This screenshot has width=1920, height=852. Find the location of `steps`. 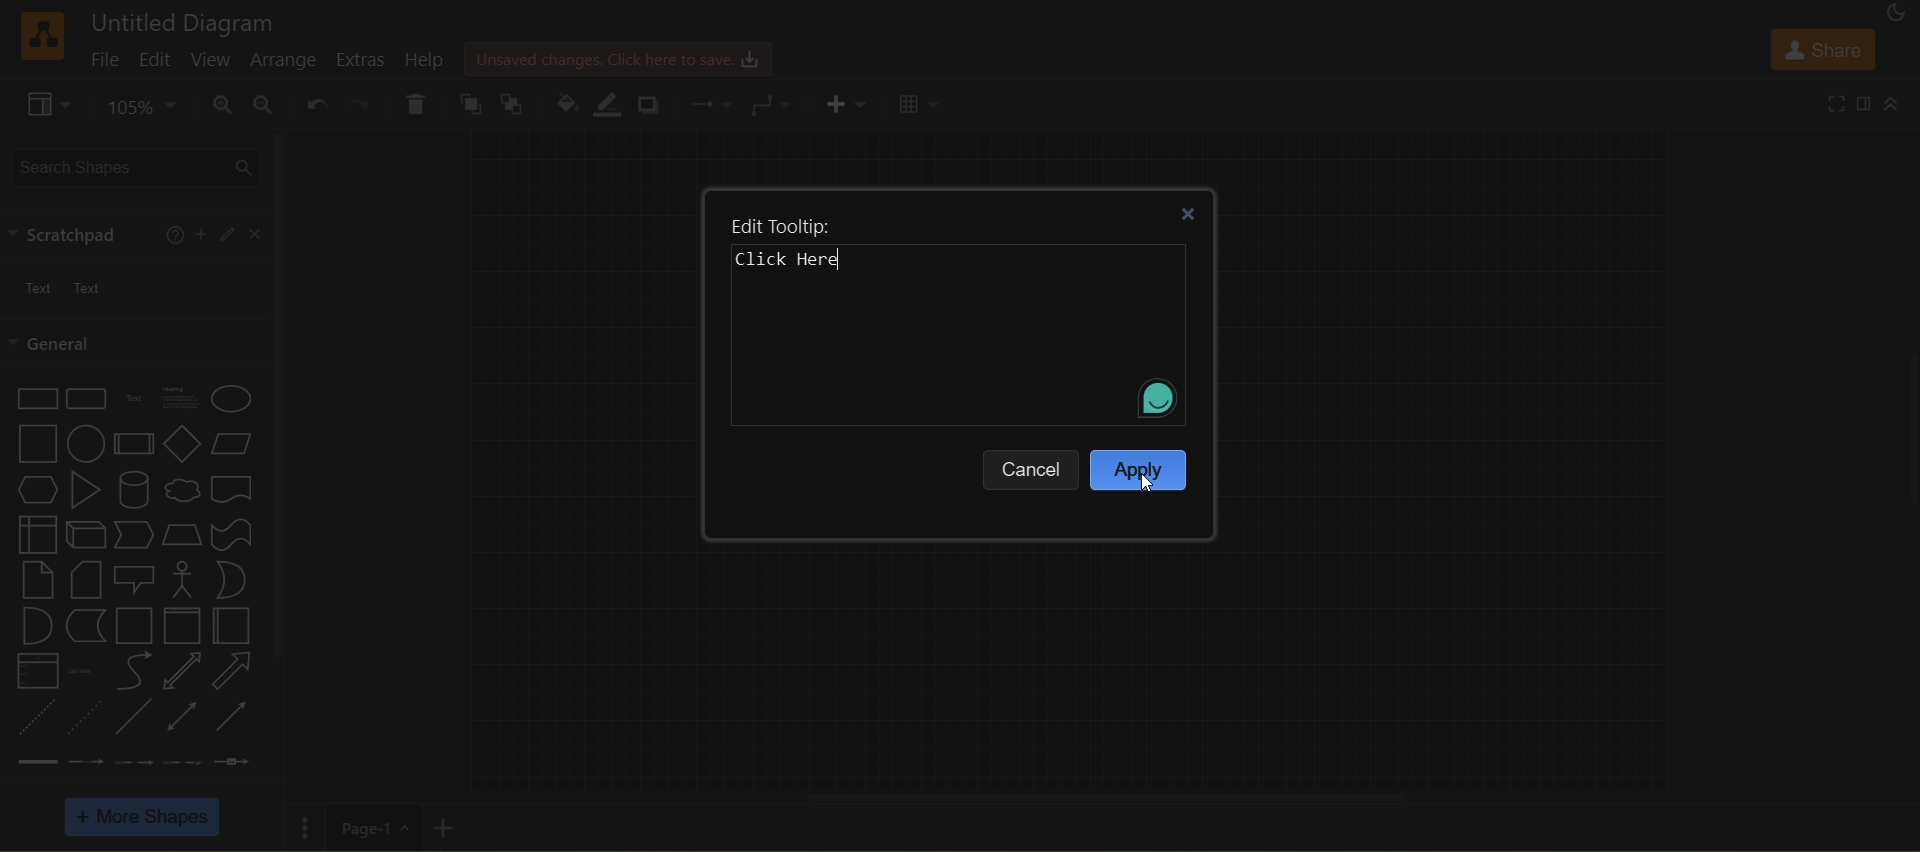

steps is located at coordinates (134, 537).